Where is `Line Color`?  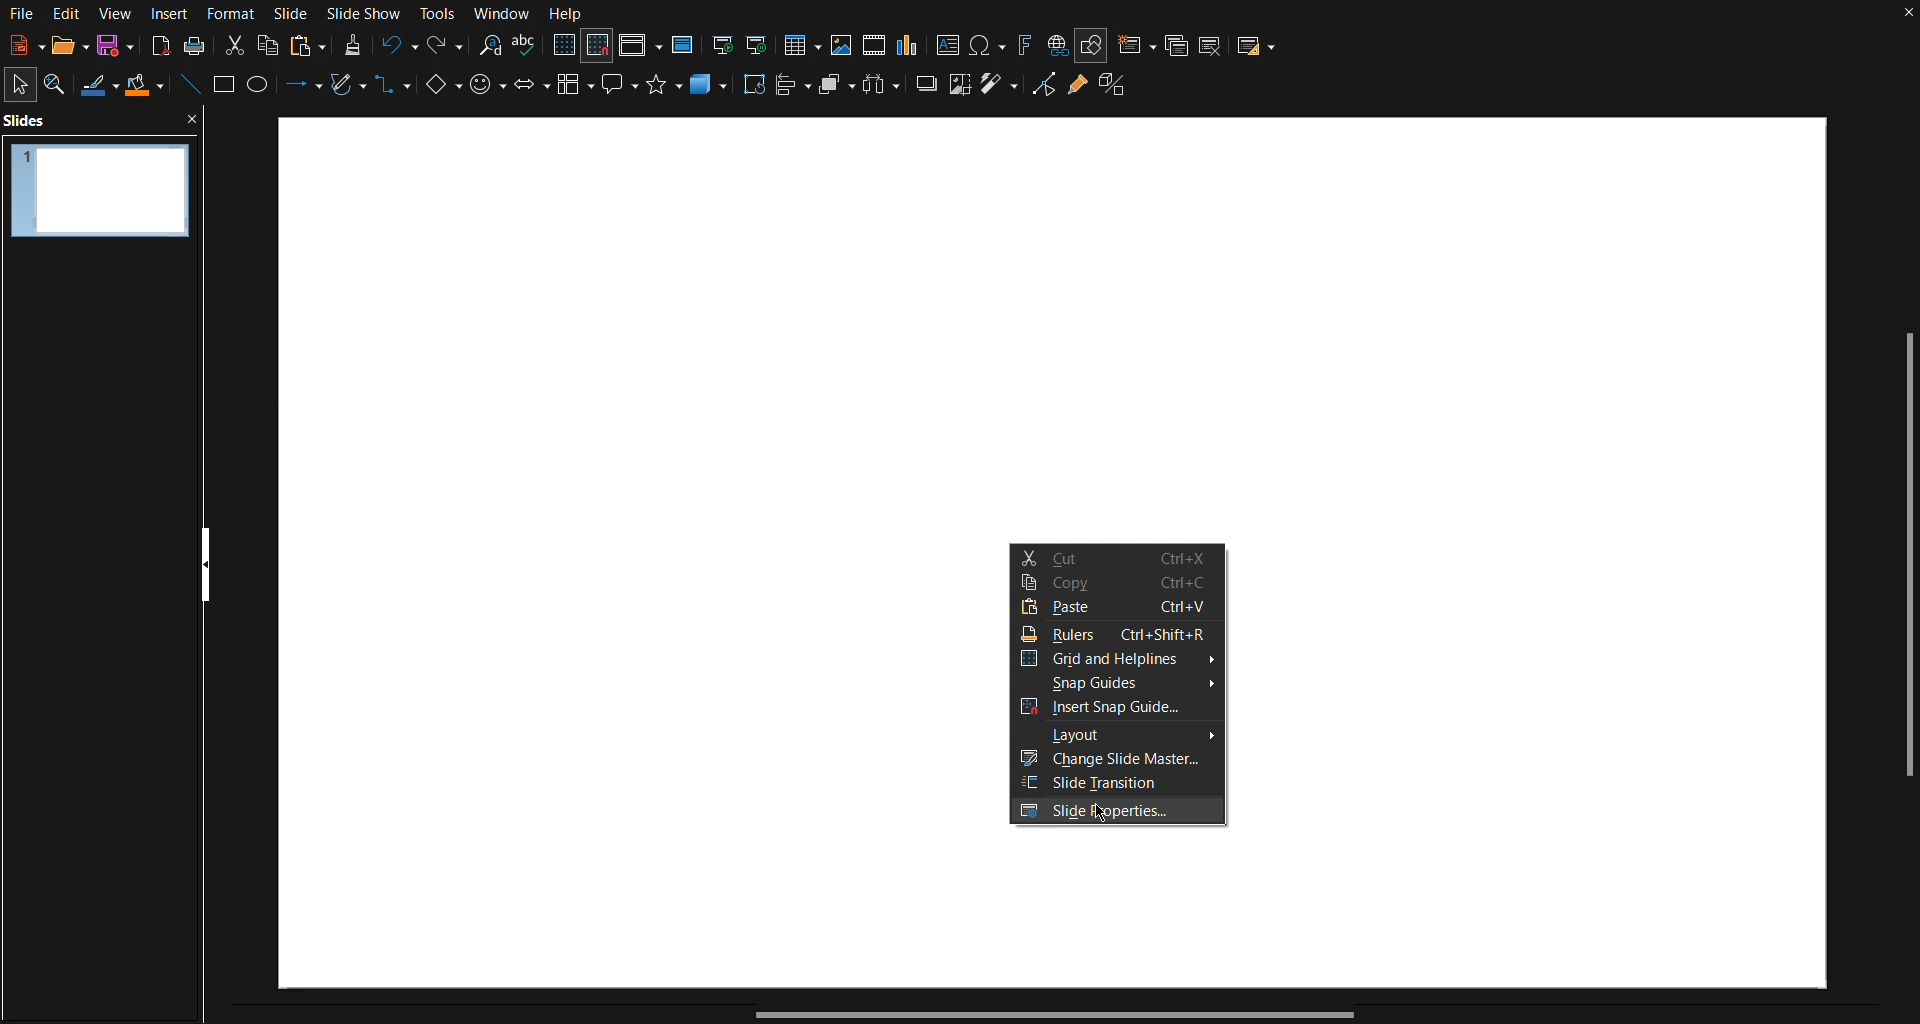 Line Color is located at coordinates (99, 86).